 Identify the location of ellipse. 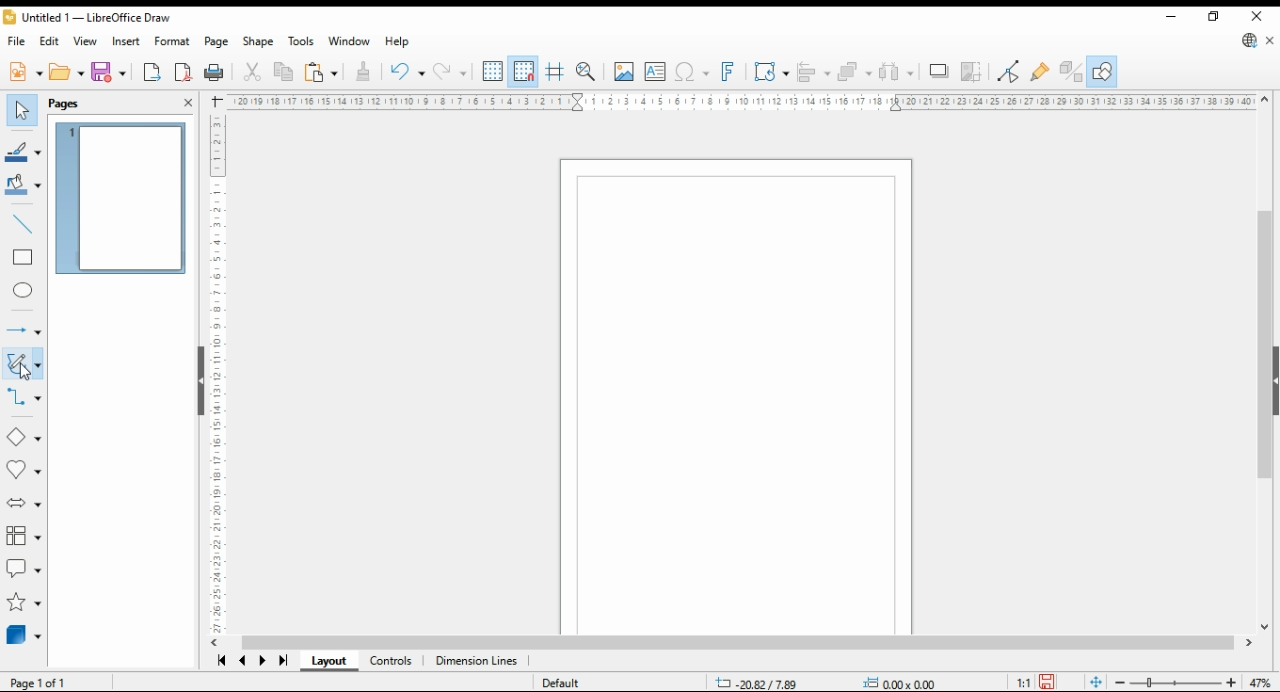
(22, 292).